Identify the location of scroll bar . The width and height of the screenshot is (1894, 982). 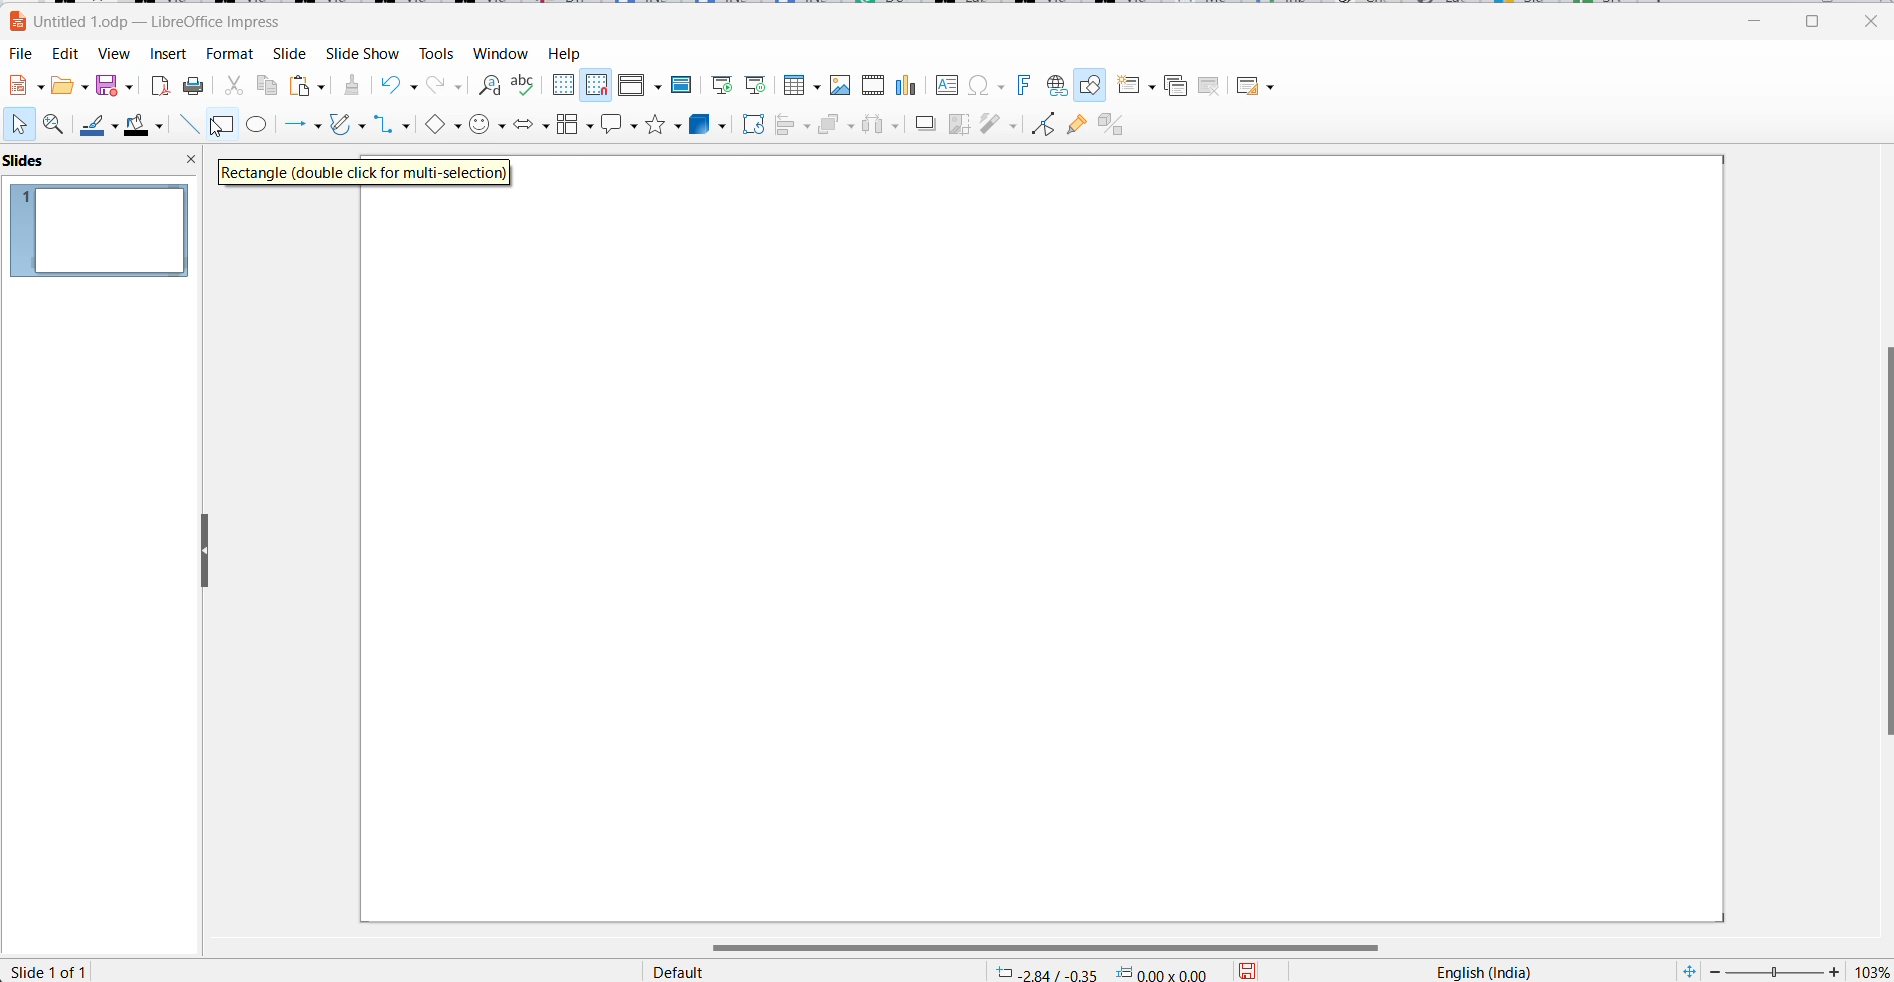
(1058, 947).